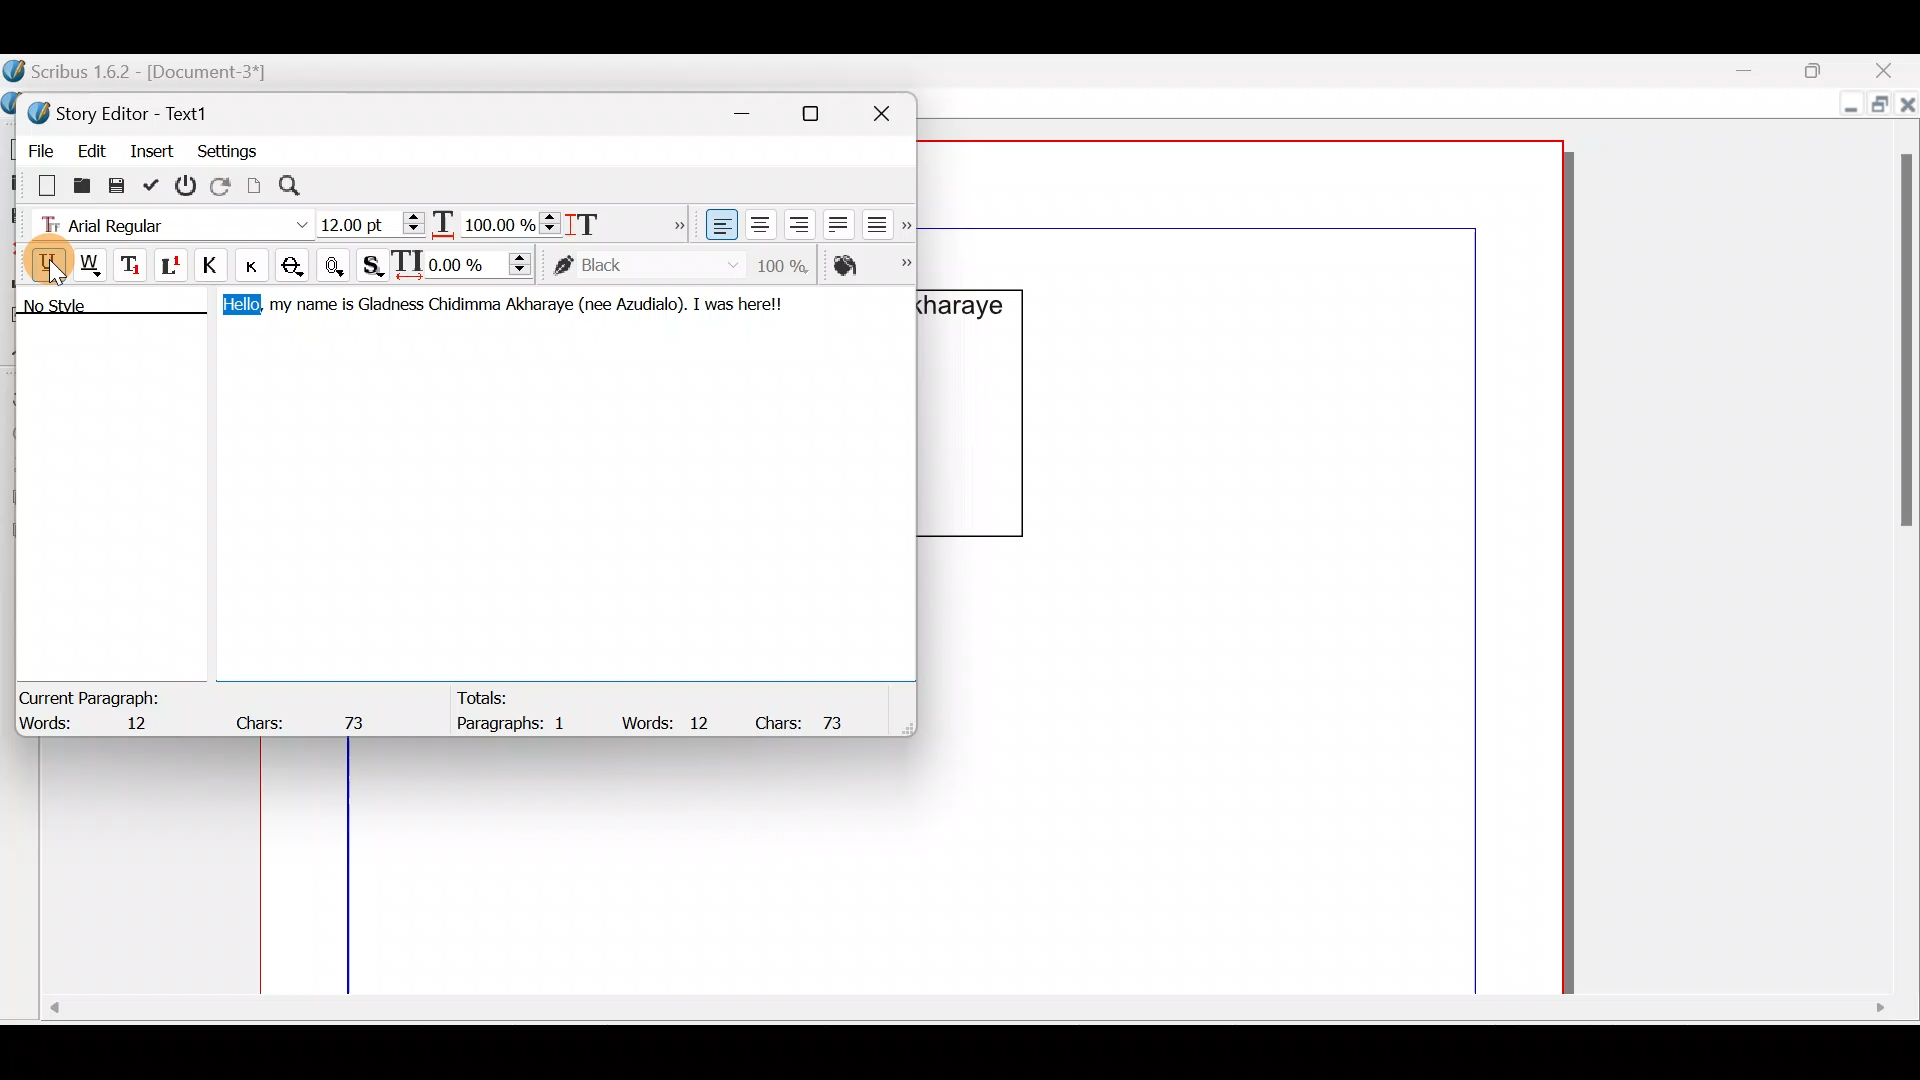 Image resolution: width=1920 pixels, height=1080 pixels. What do you see at coordinates (306, 717) in the screenshot?
I see `Chars: 73` at bounding box center [306, 717].